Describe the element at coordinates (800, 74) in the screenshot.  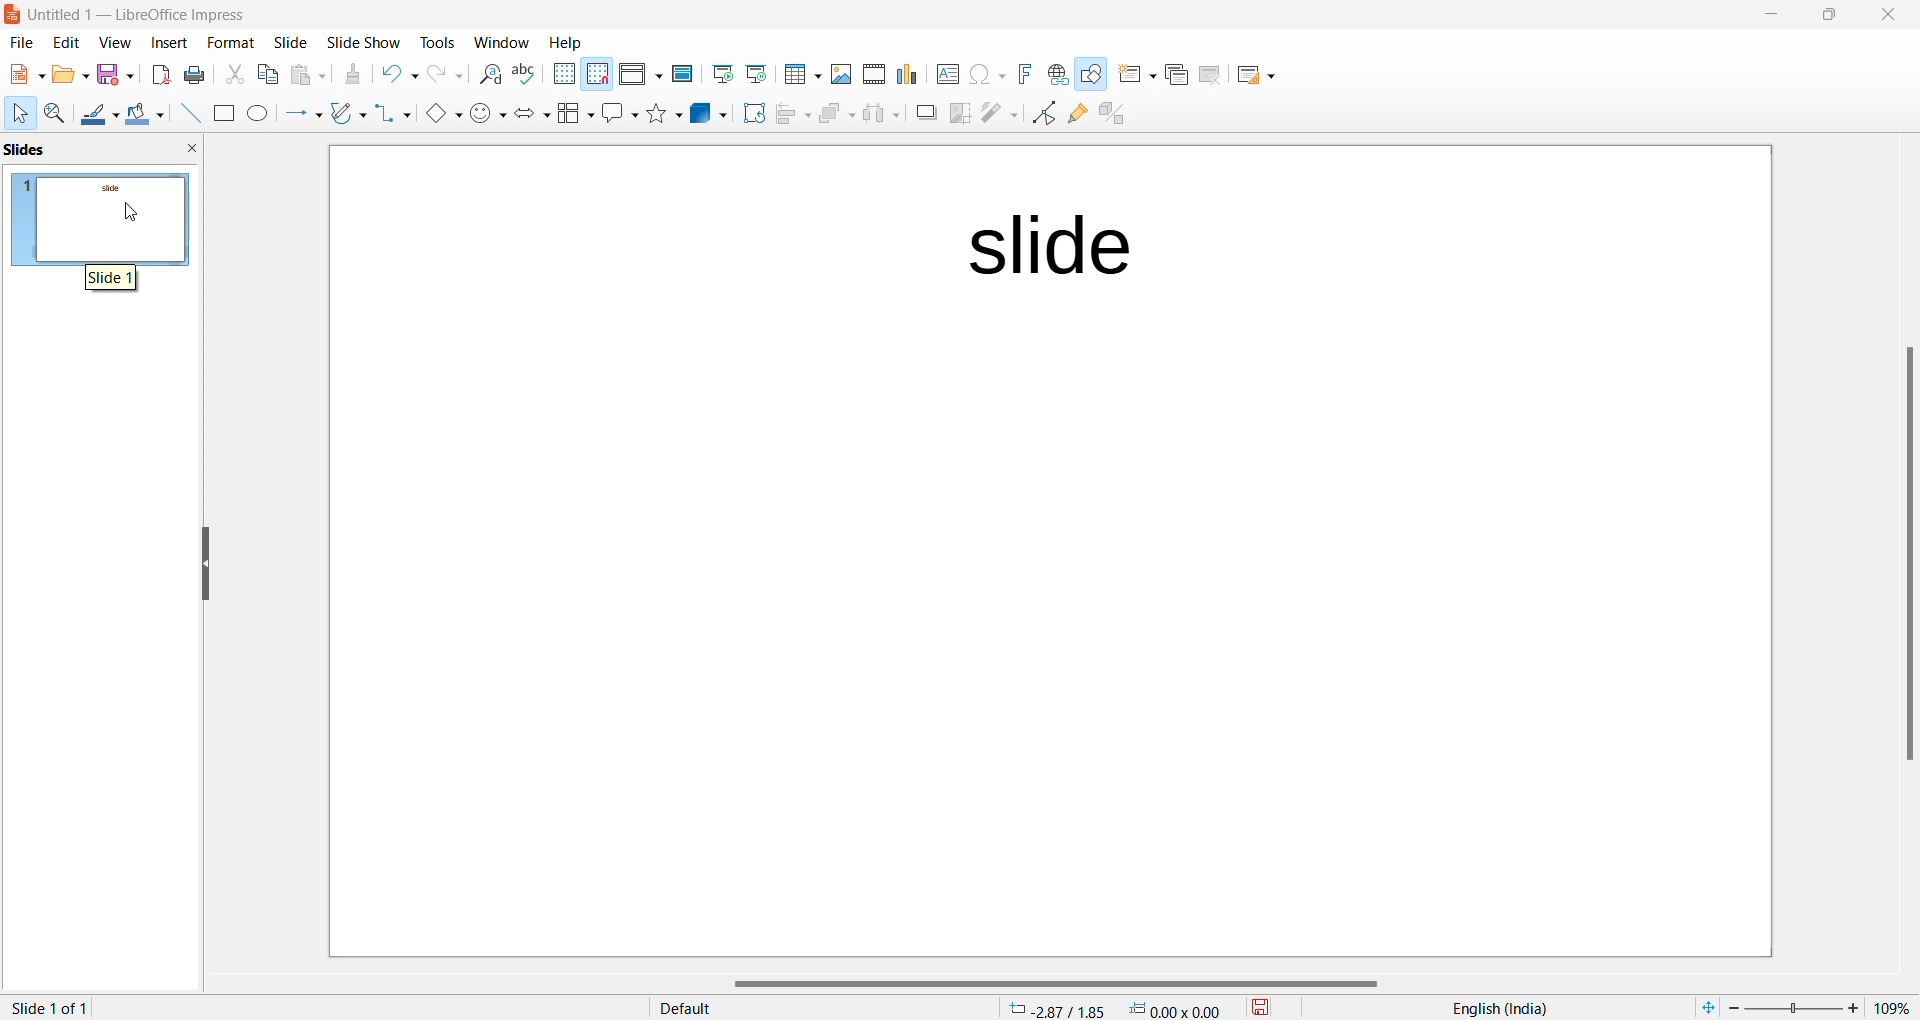
I see `Insert table` at that location.